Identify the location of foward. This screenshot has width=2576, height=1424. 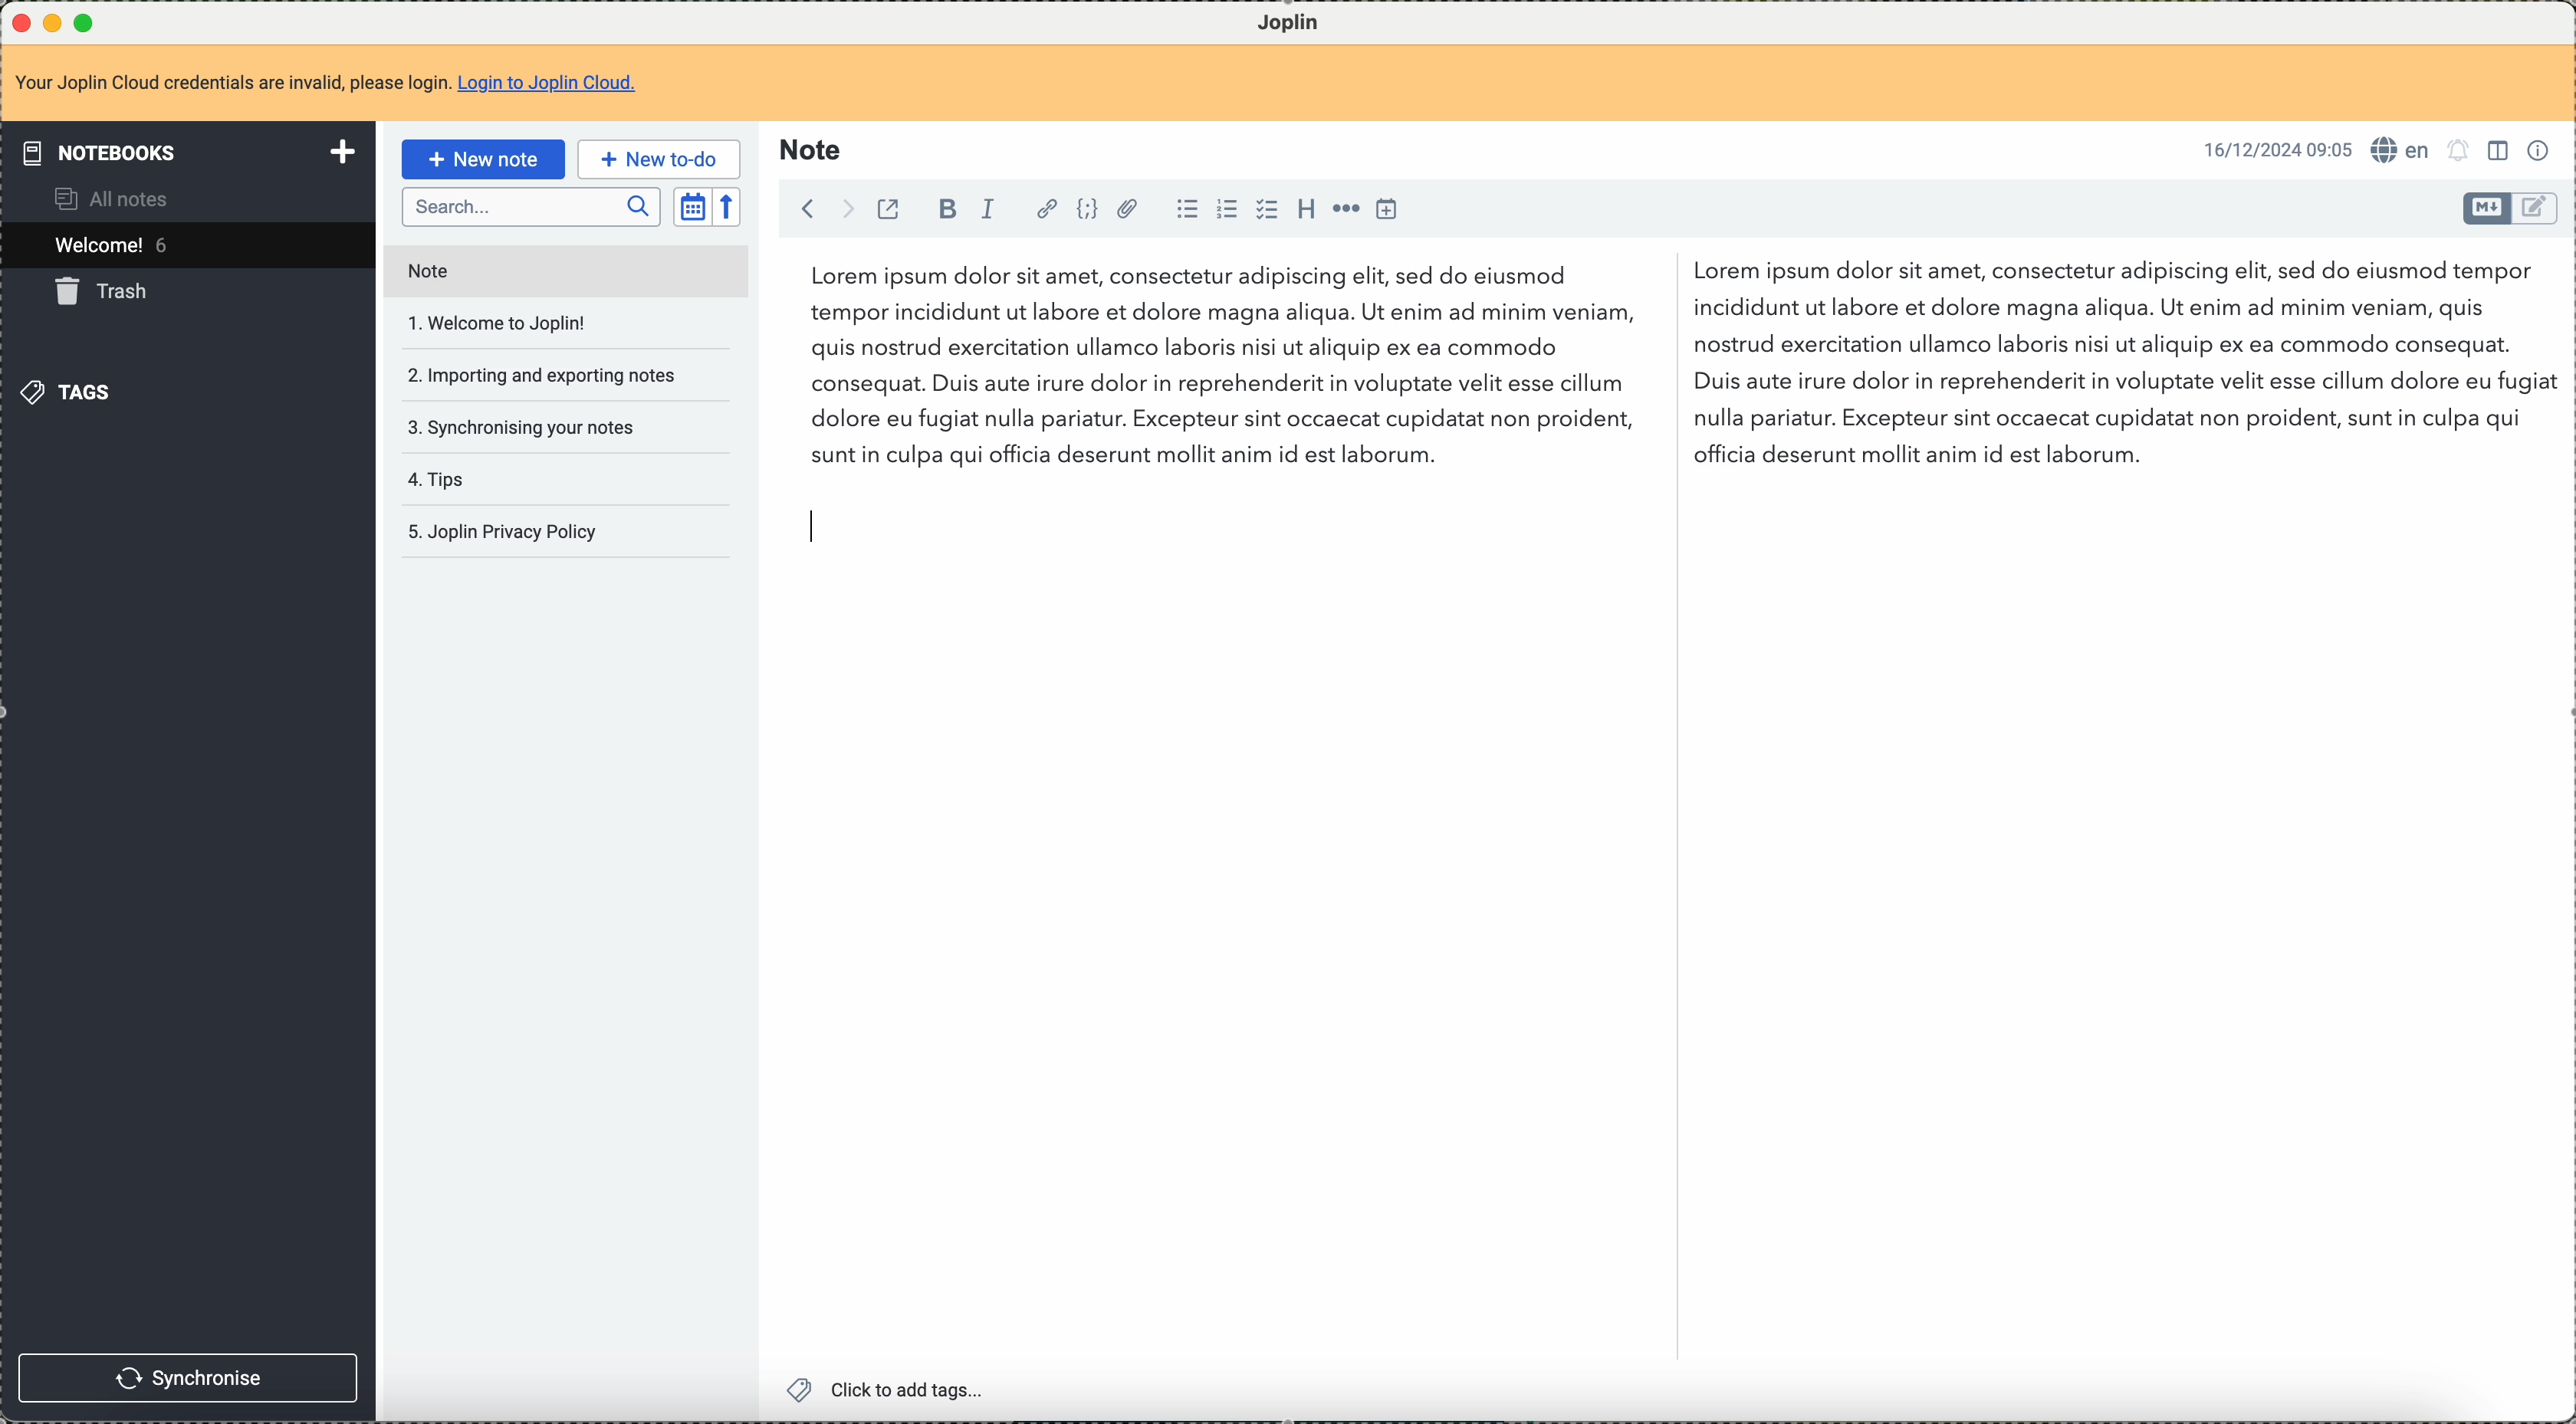
(842, 209).